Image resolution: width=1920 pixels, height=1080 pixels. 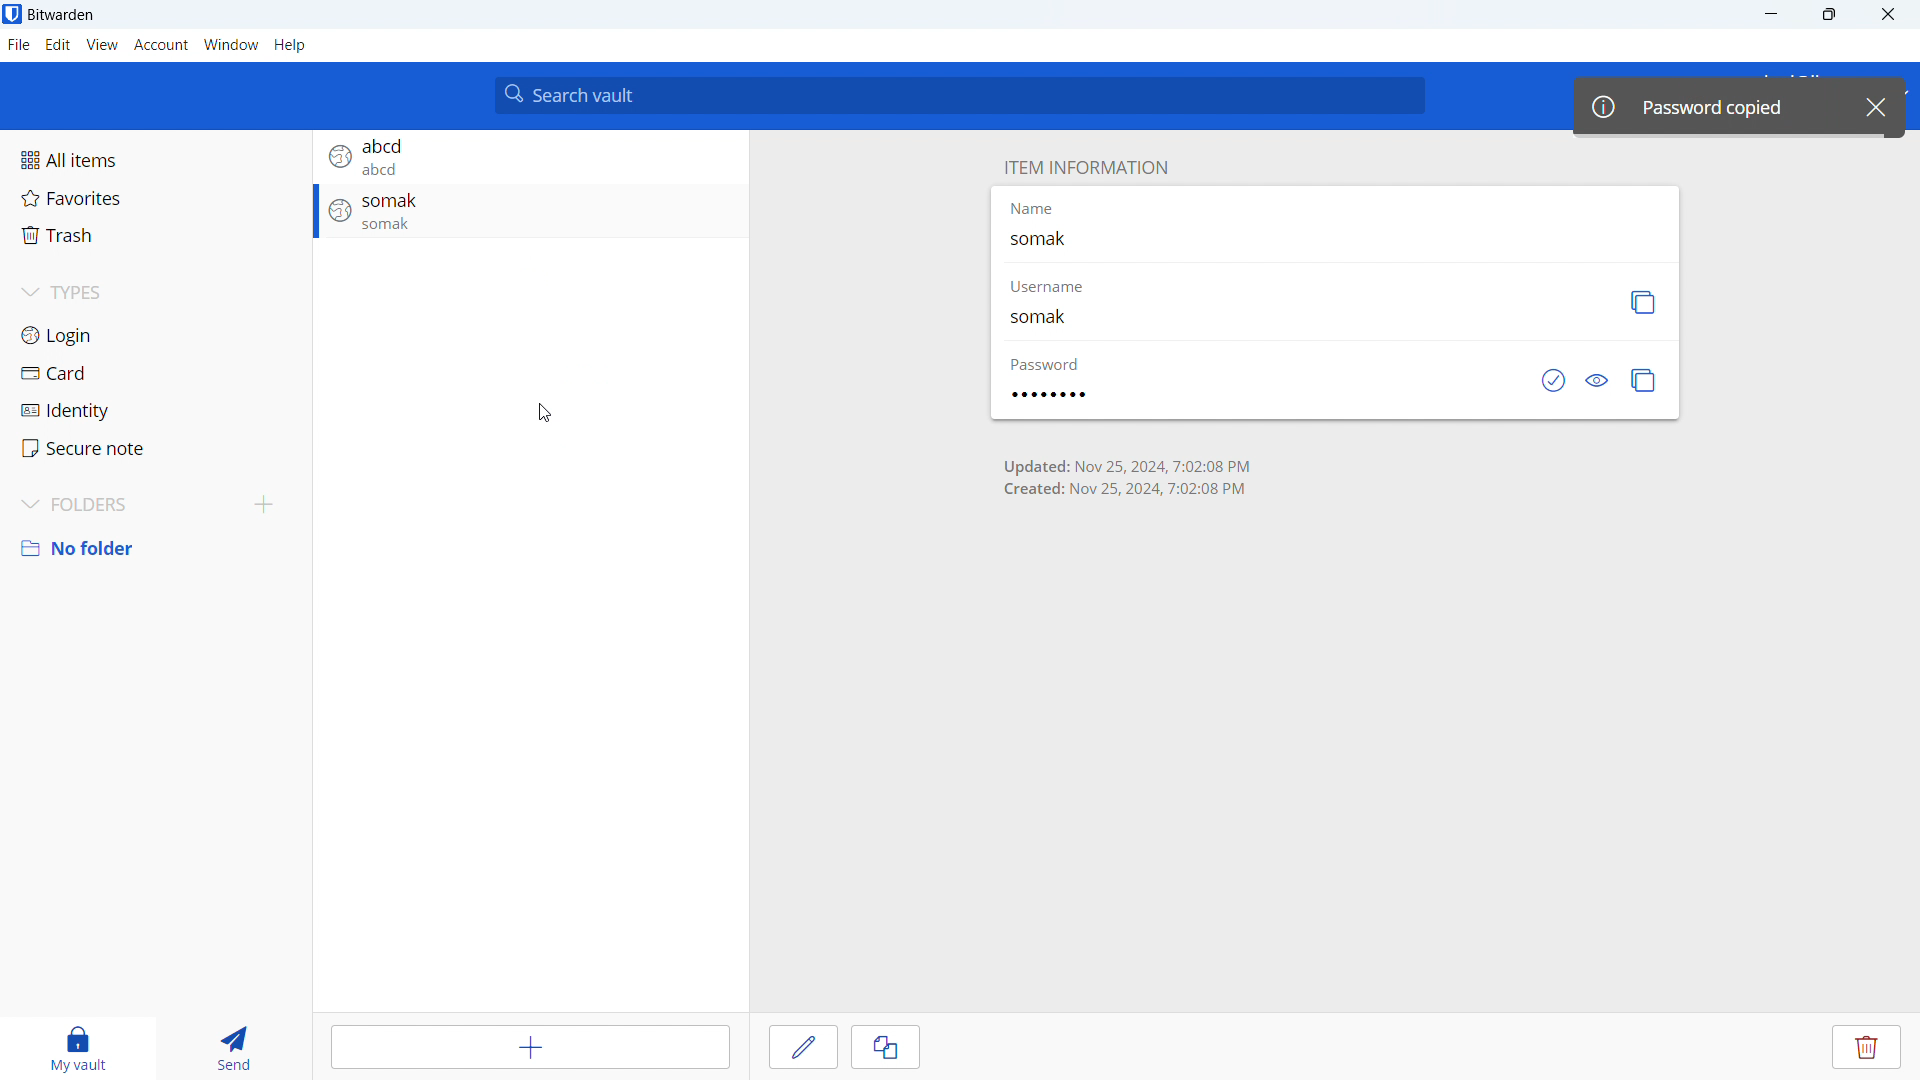 What do you see at coordinates (570, 403) in the screenshot?
I see `copy password` at bounding box center [570, 403].